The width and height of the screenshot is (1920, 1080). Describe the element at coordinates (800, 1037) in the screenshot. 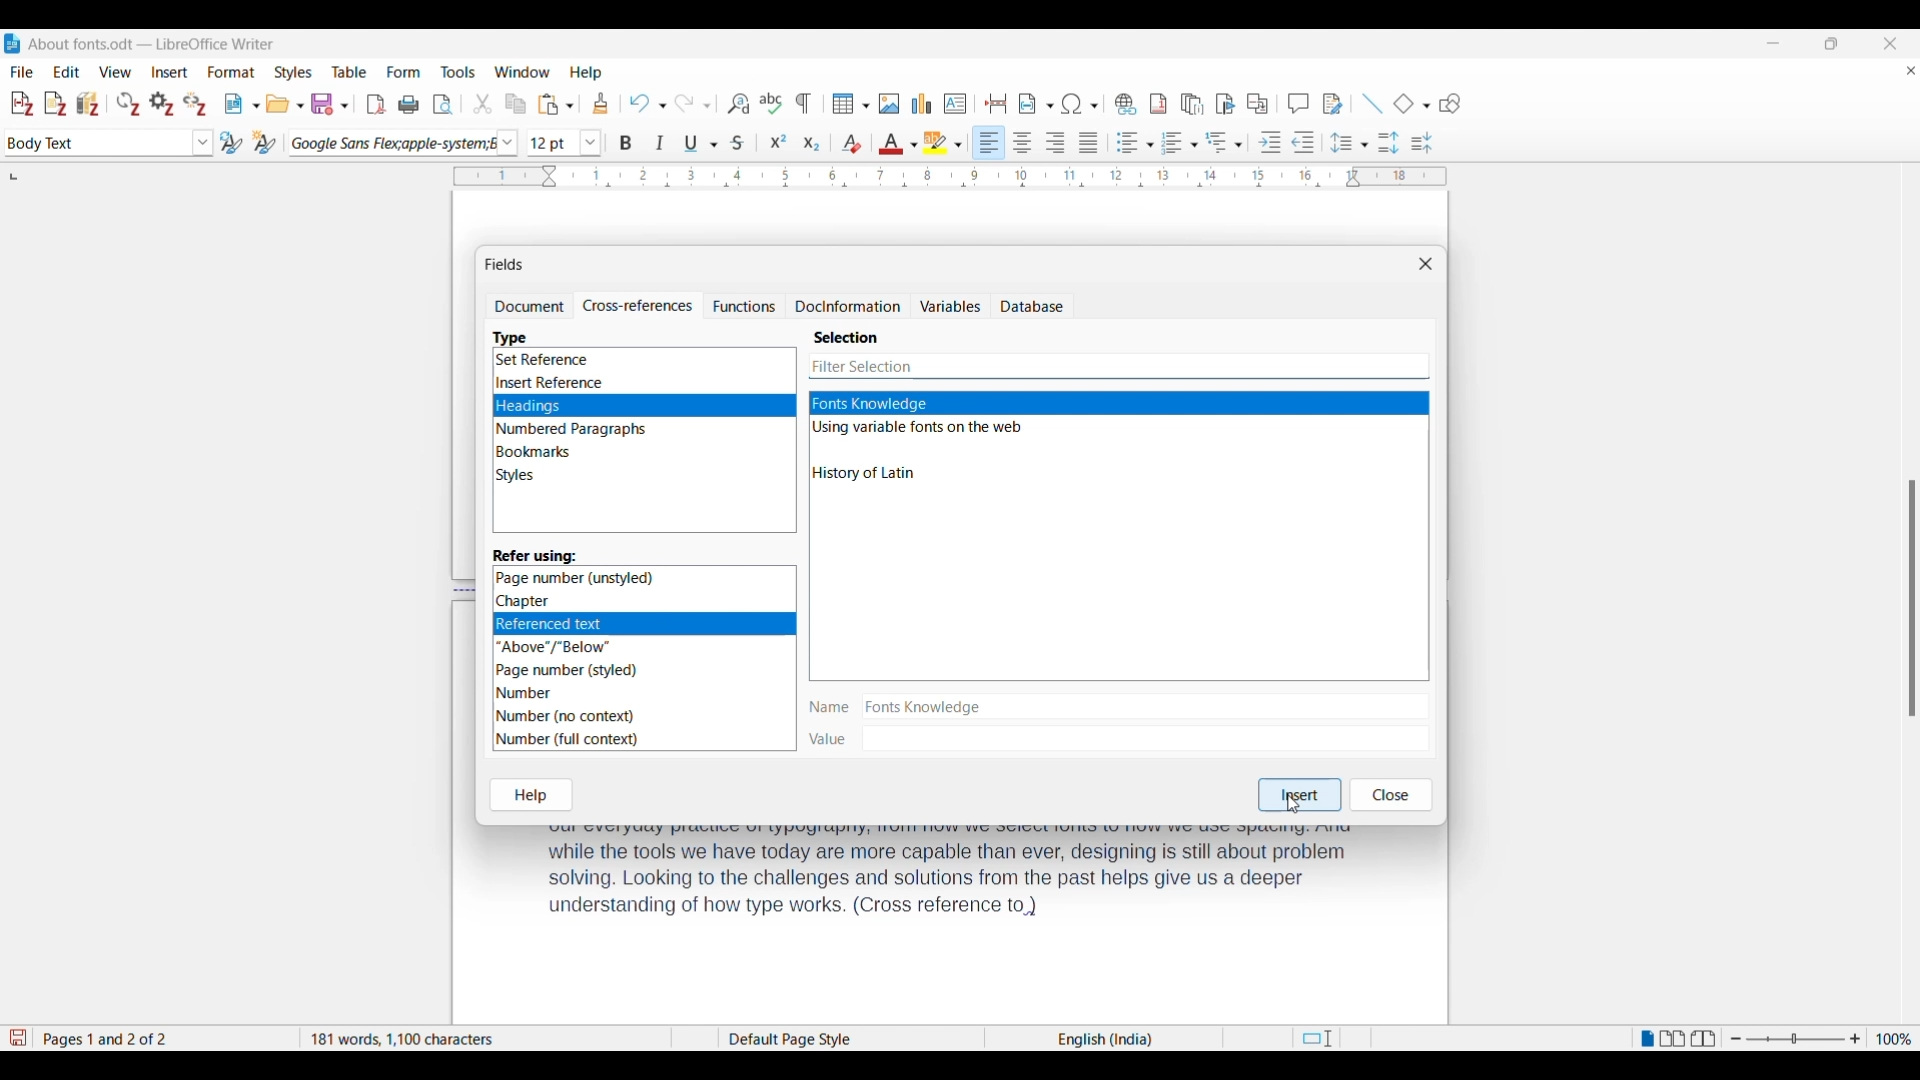

I see `Default Page Style` at that location.